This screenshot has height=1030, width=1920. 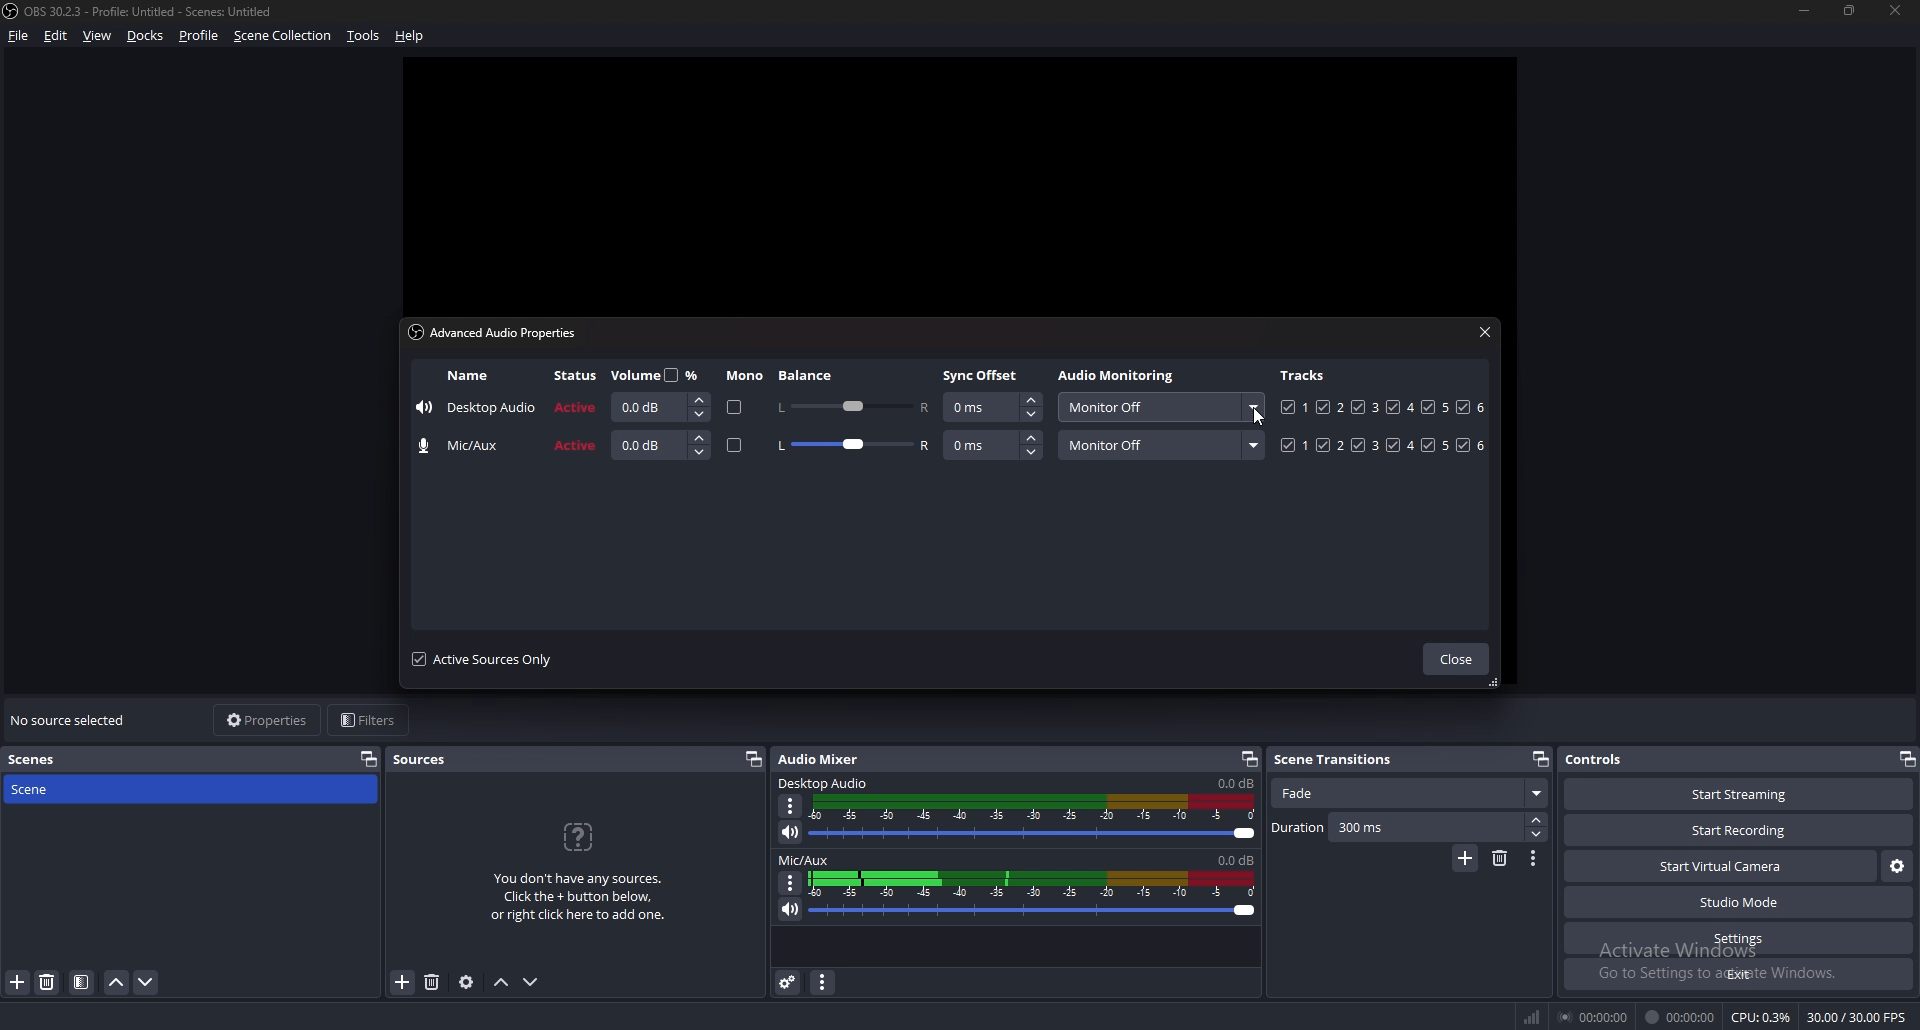 I want to click on sync offset input, so click(x=992, y=408).